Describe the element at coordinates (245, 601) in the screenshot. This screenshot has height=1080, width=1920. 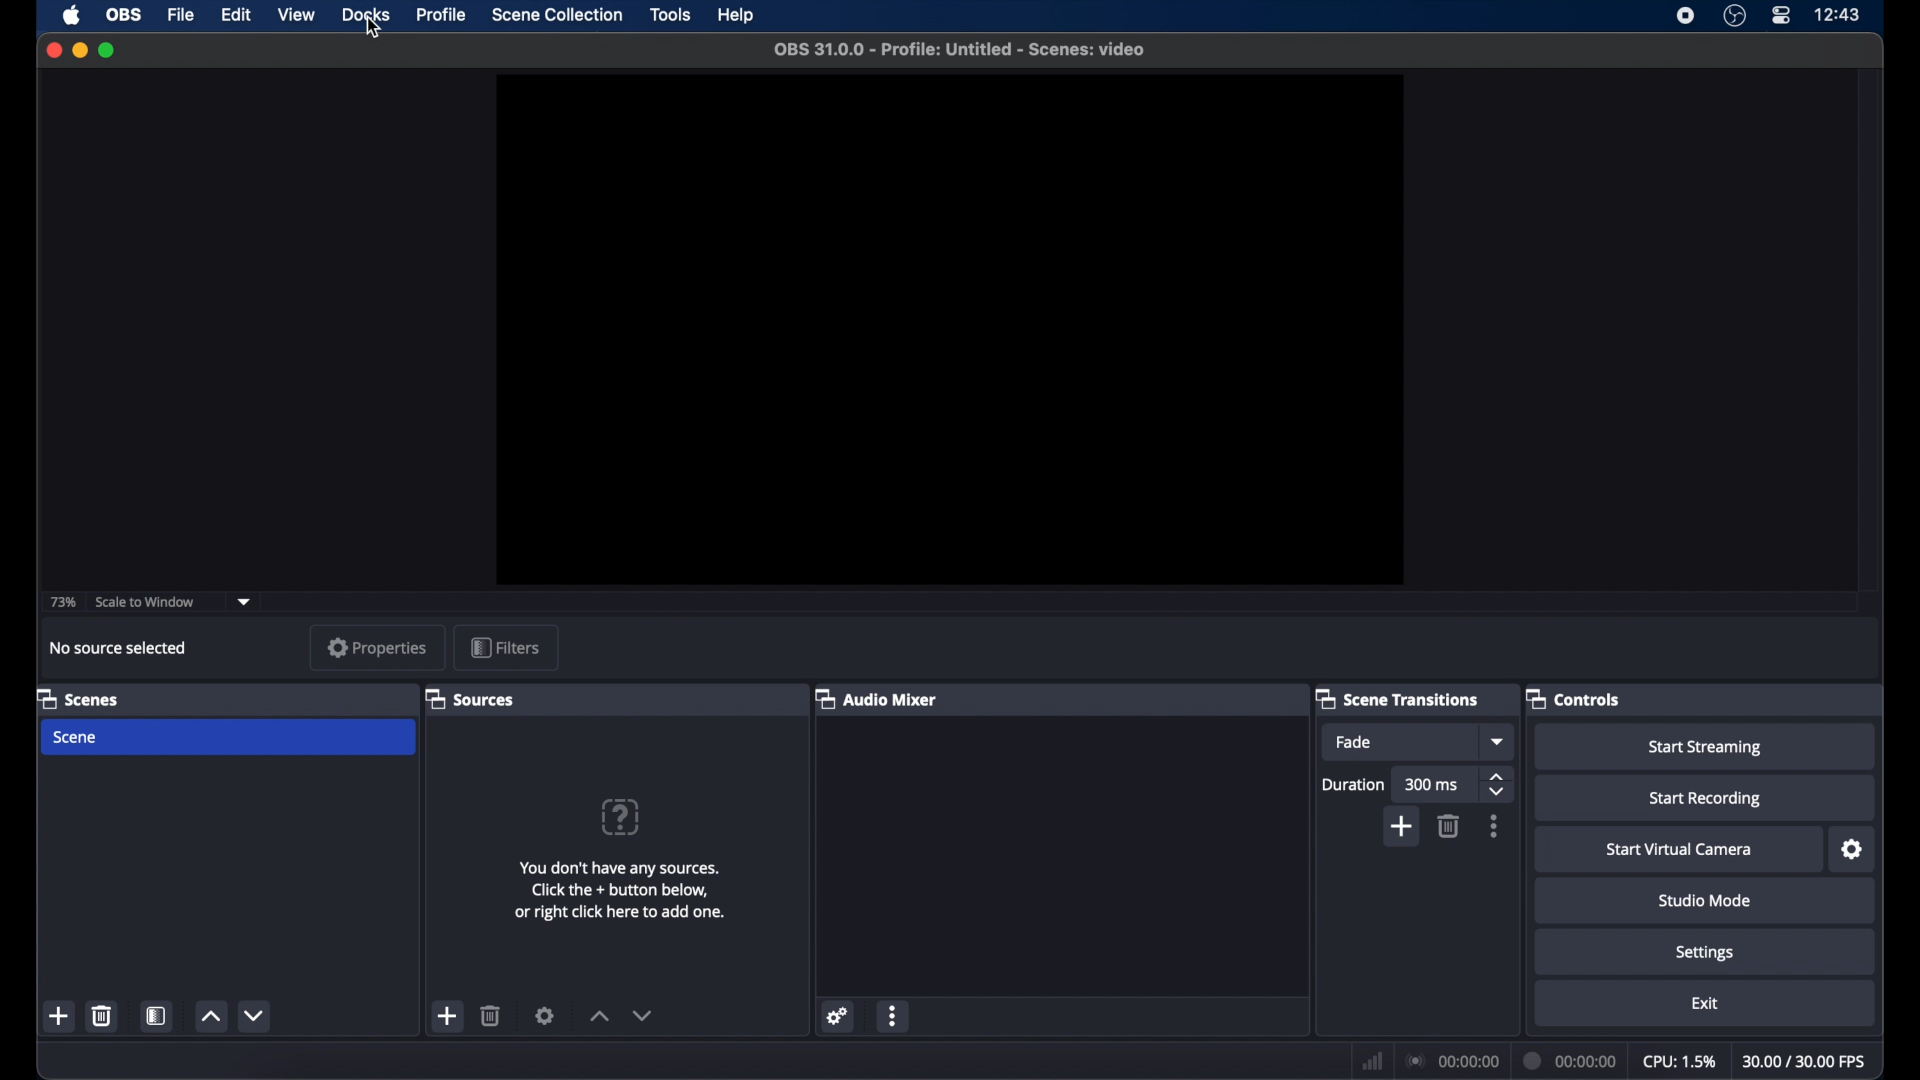
I see `dropdown` at that location.